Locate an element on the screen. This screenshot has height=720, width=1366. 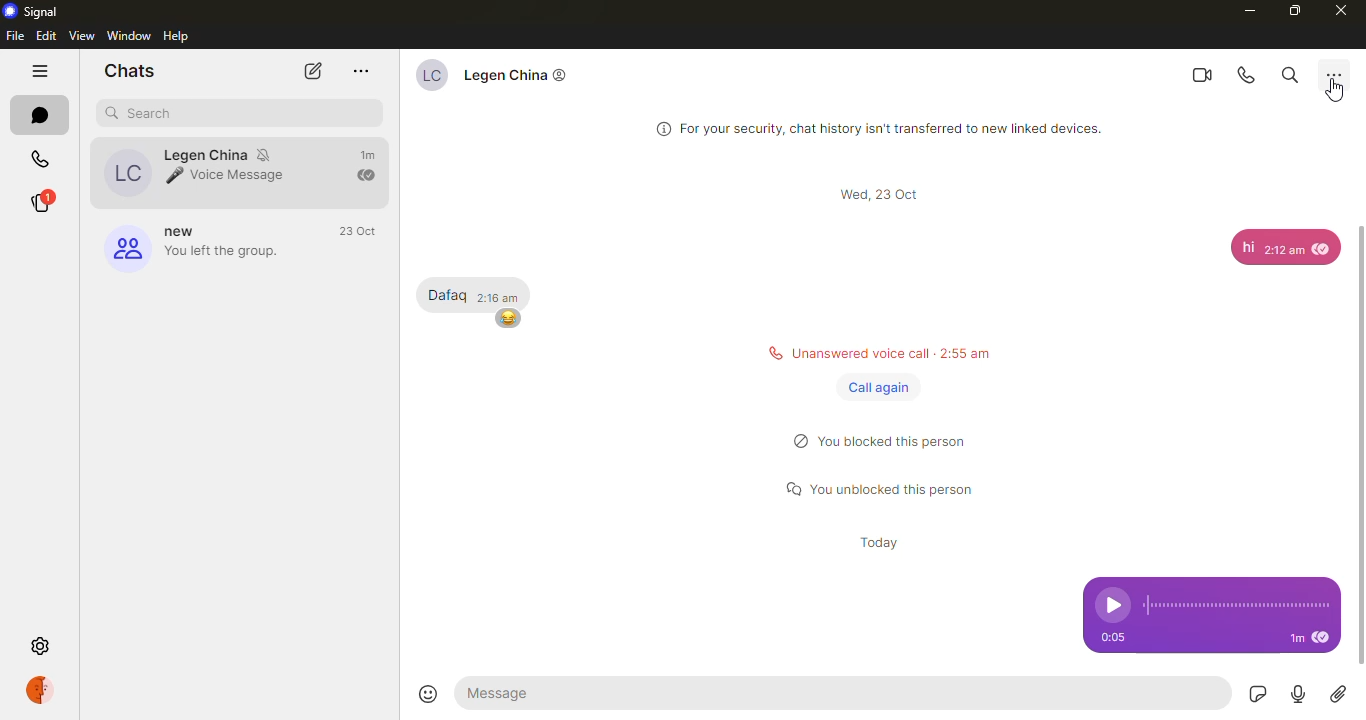
attach is located at coordinates (1339, 695).